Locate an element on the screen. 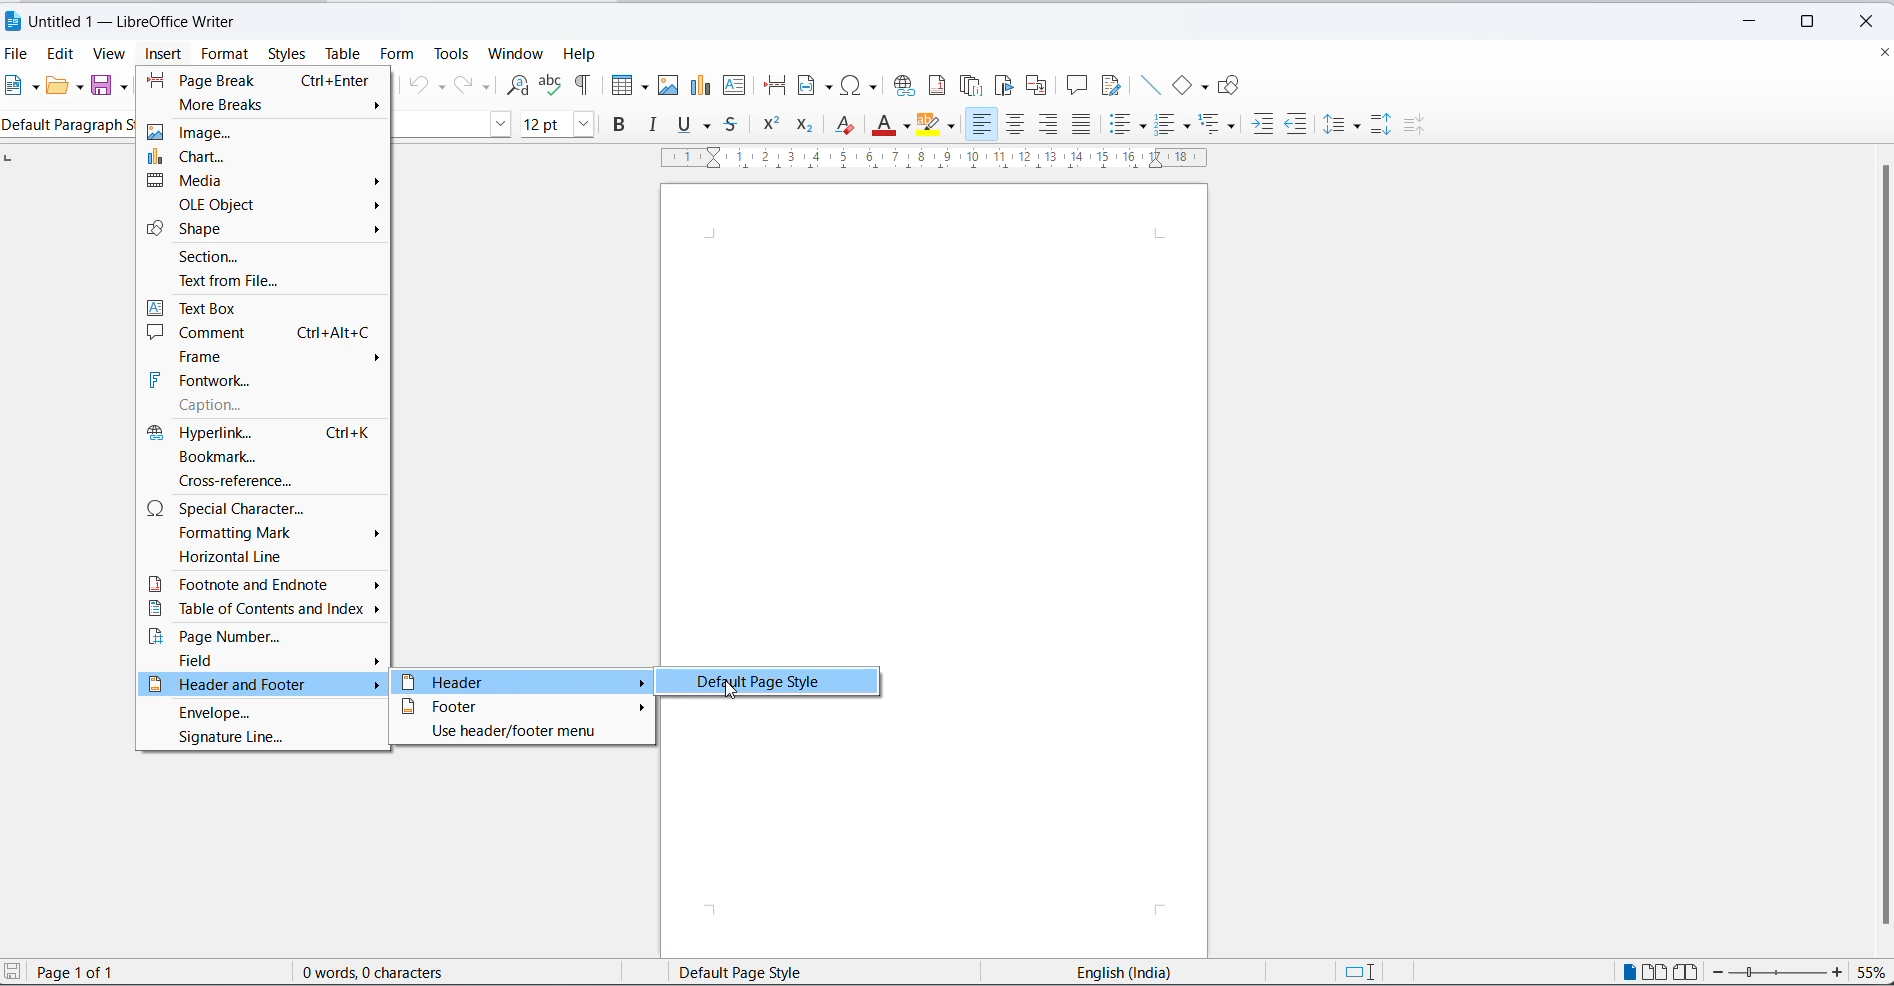  default page style is located at coordinates (765, 682).